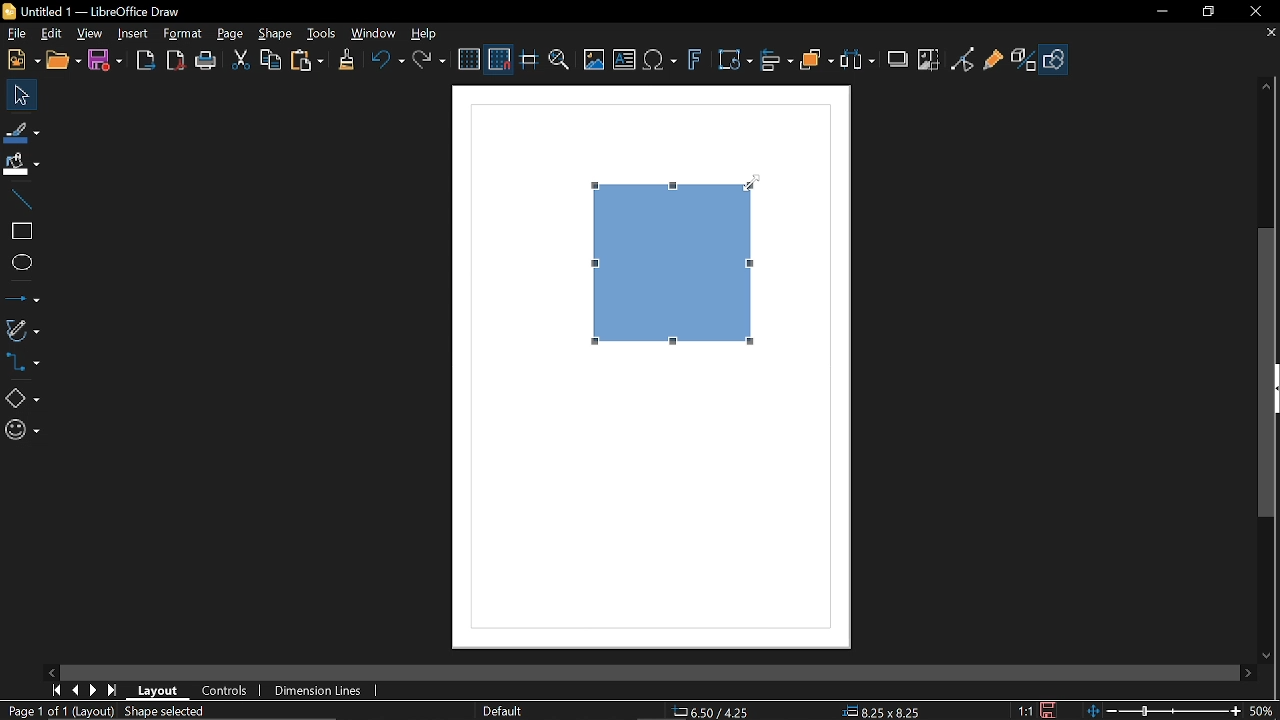  What do you see at coordinates (112, 690) in the screenshot?
I see `last page` at bounding box center [112, 690].